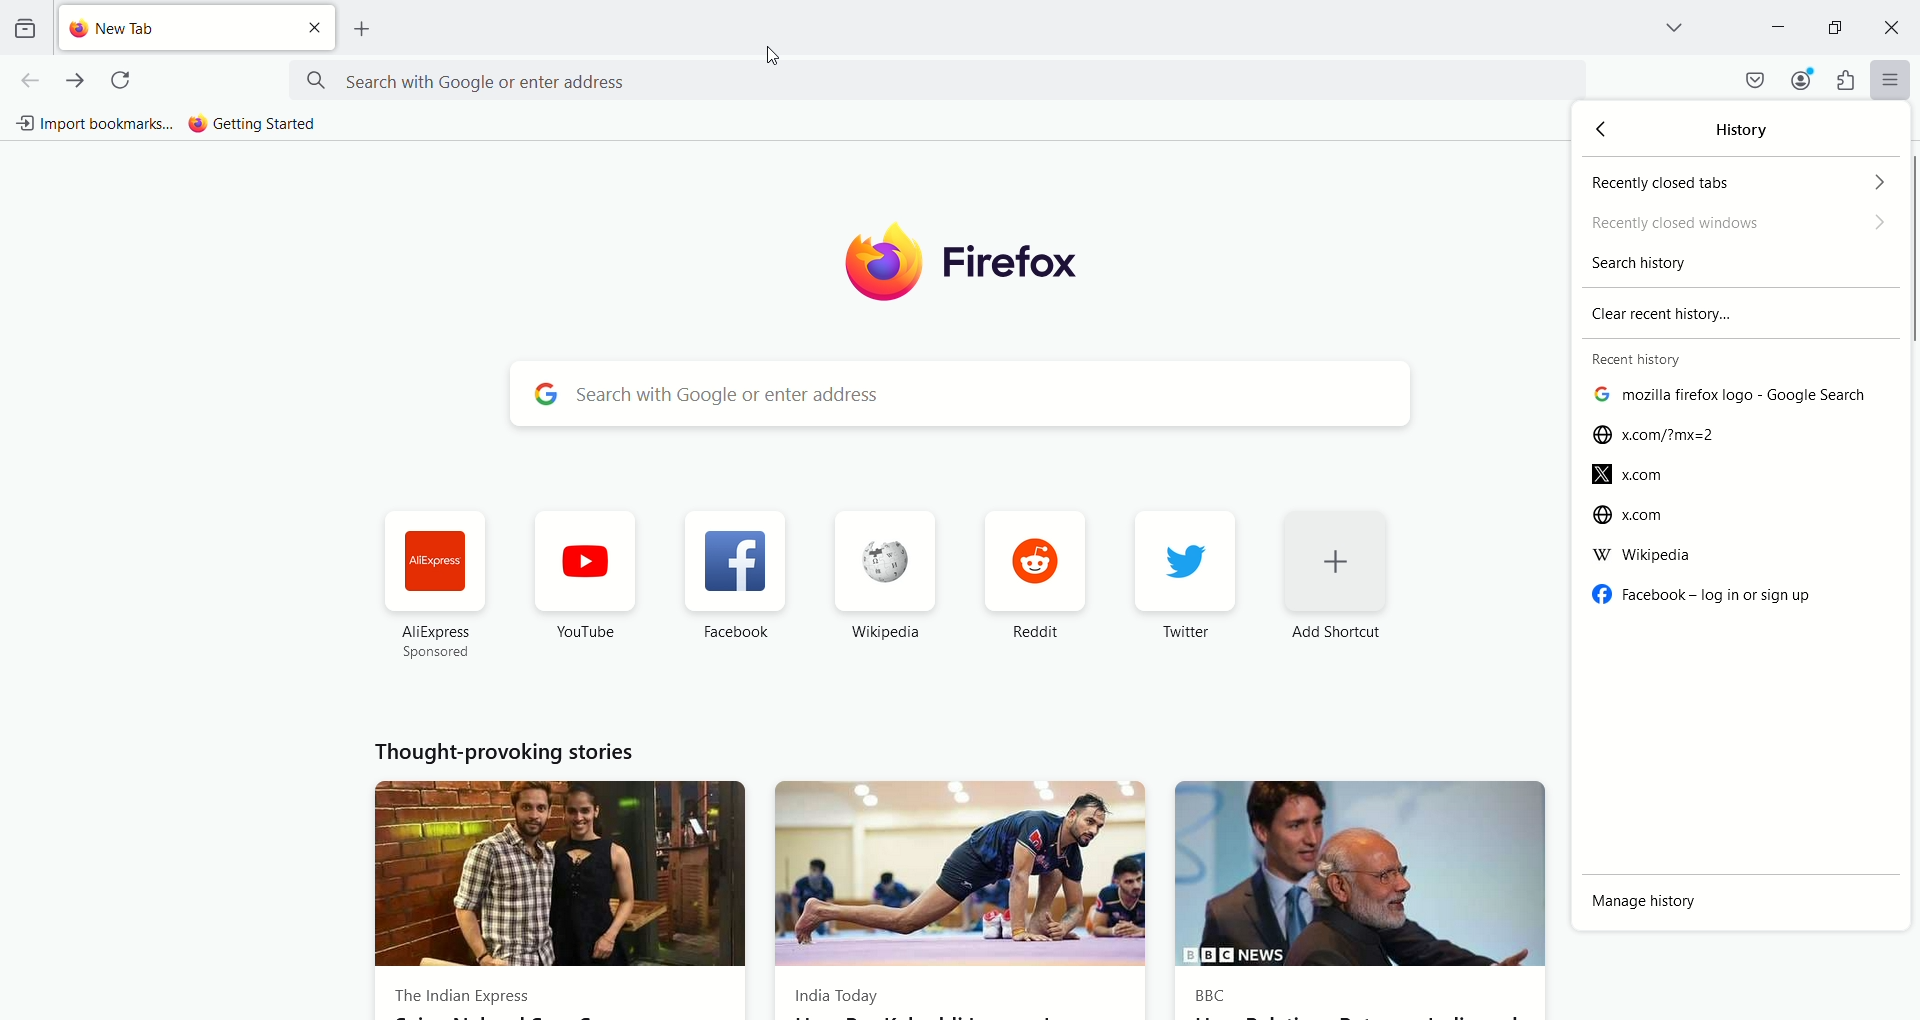 This screenshot has width=1920, height=1020. Describe the element at coordinates (73, 79) in the screenshot. I see `go forward one page` at that location.